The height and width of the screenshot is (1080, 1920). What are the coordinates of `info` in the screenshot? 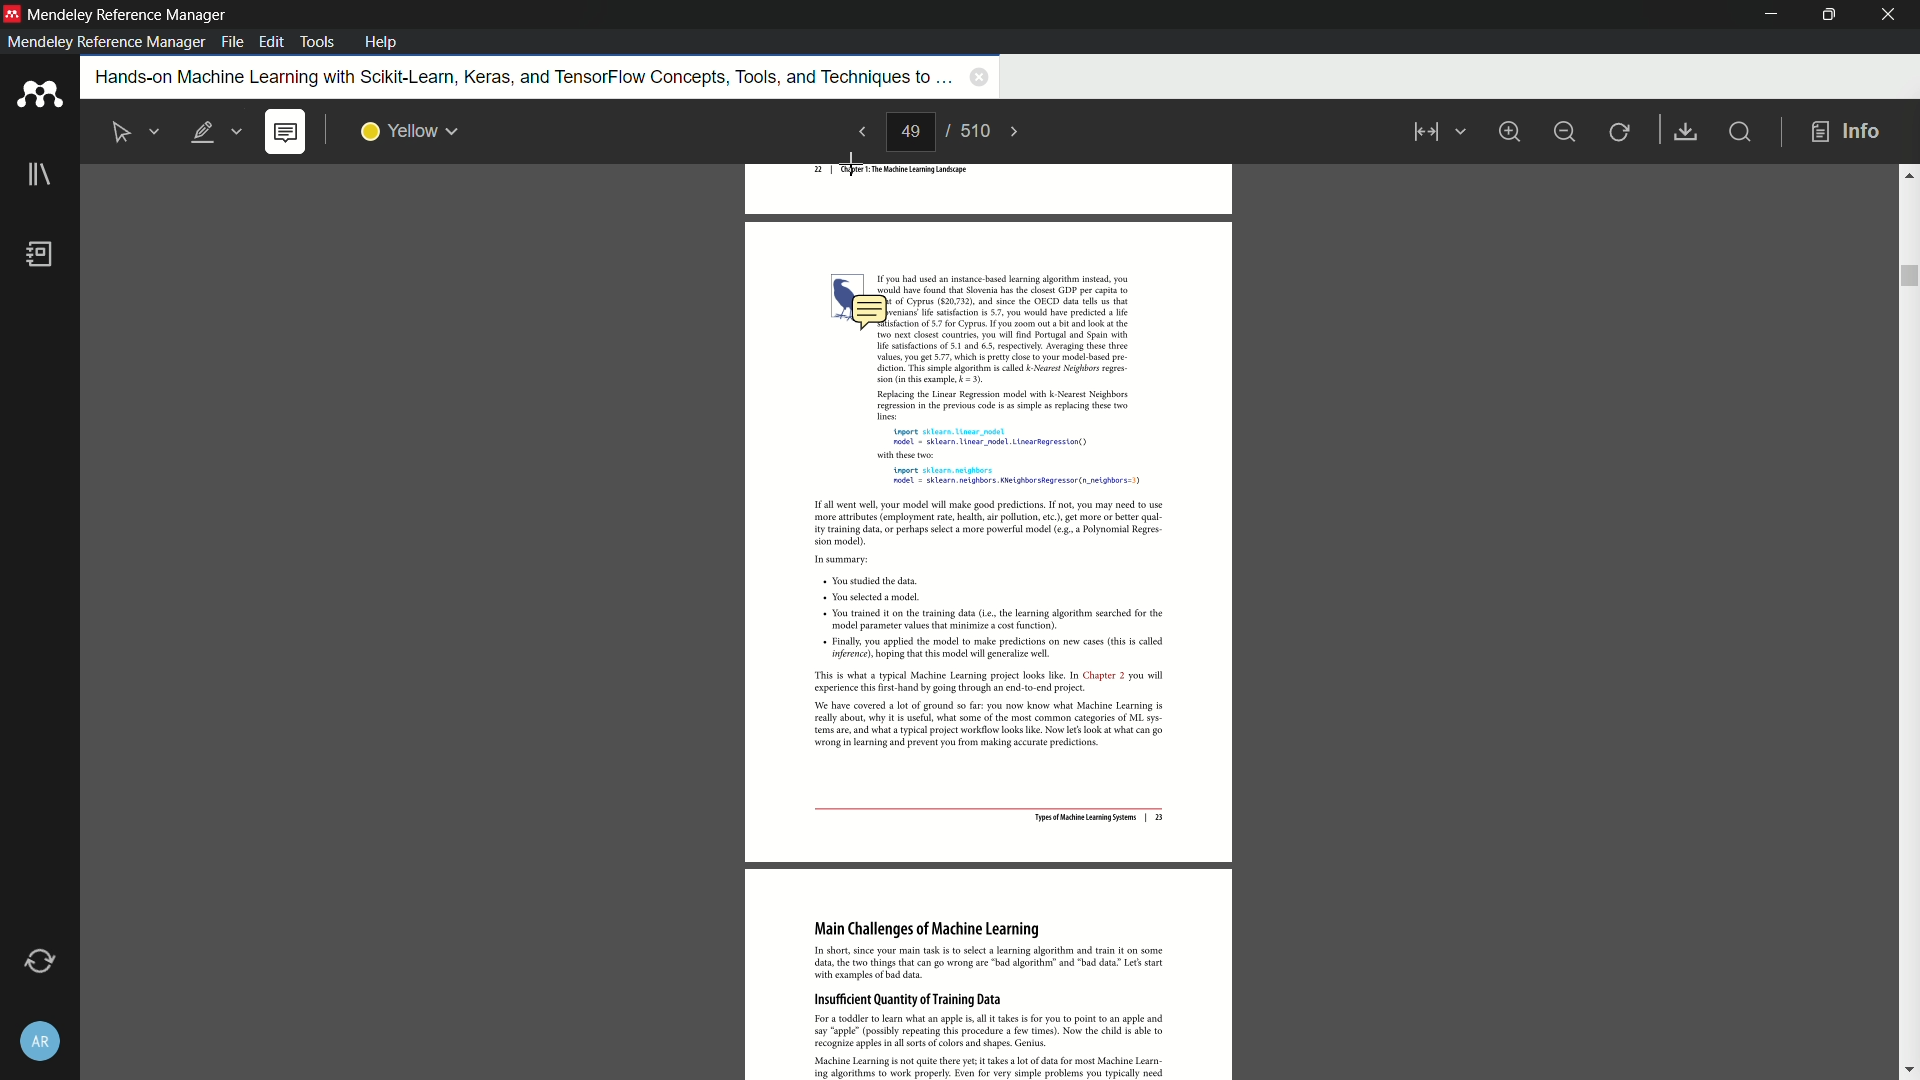 It's located at (1846, 131).